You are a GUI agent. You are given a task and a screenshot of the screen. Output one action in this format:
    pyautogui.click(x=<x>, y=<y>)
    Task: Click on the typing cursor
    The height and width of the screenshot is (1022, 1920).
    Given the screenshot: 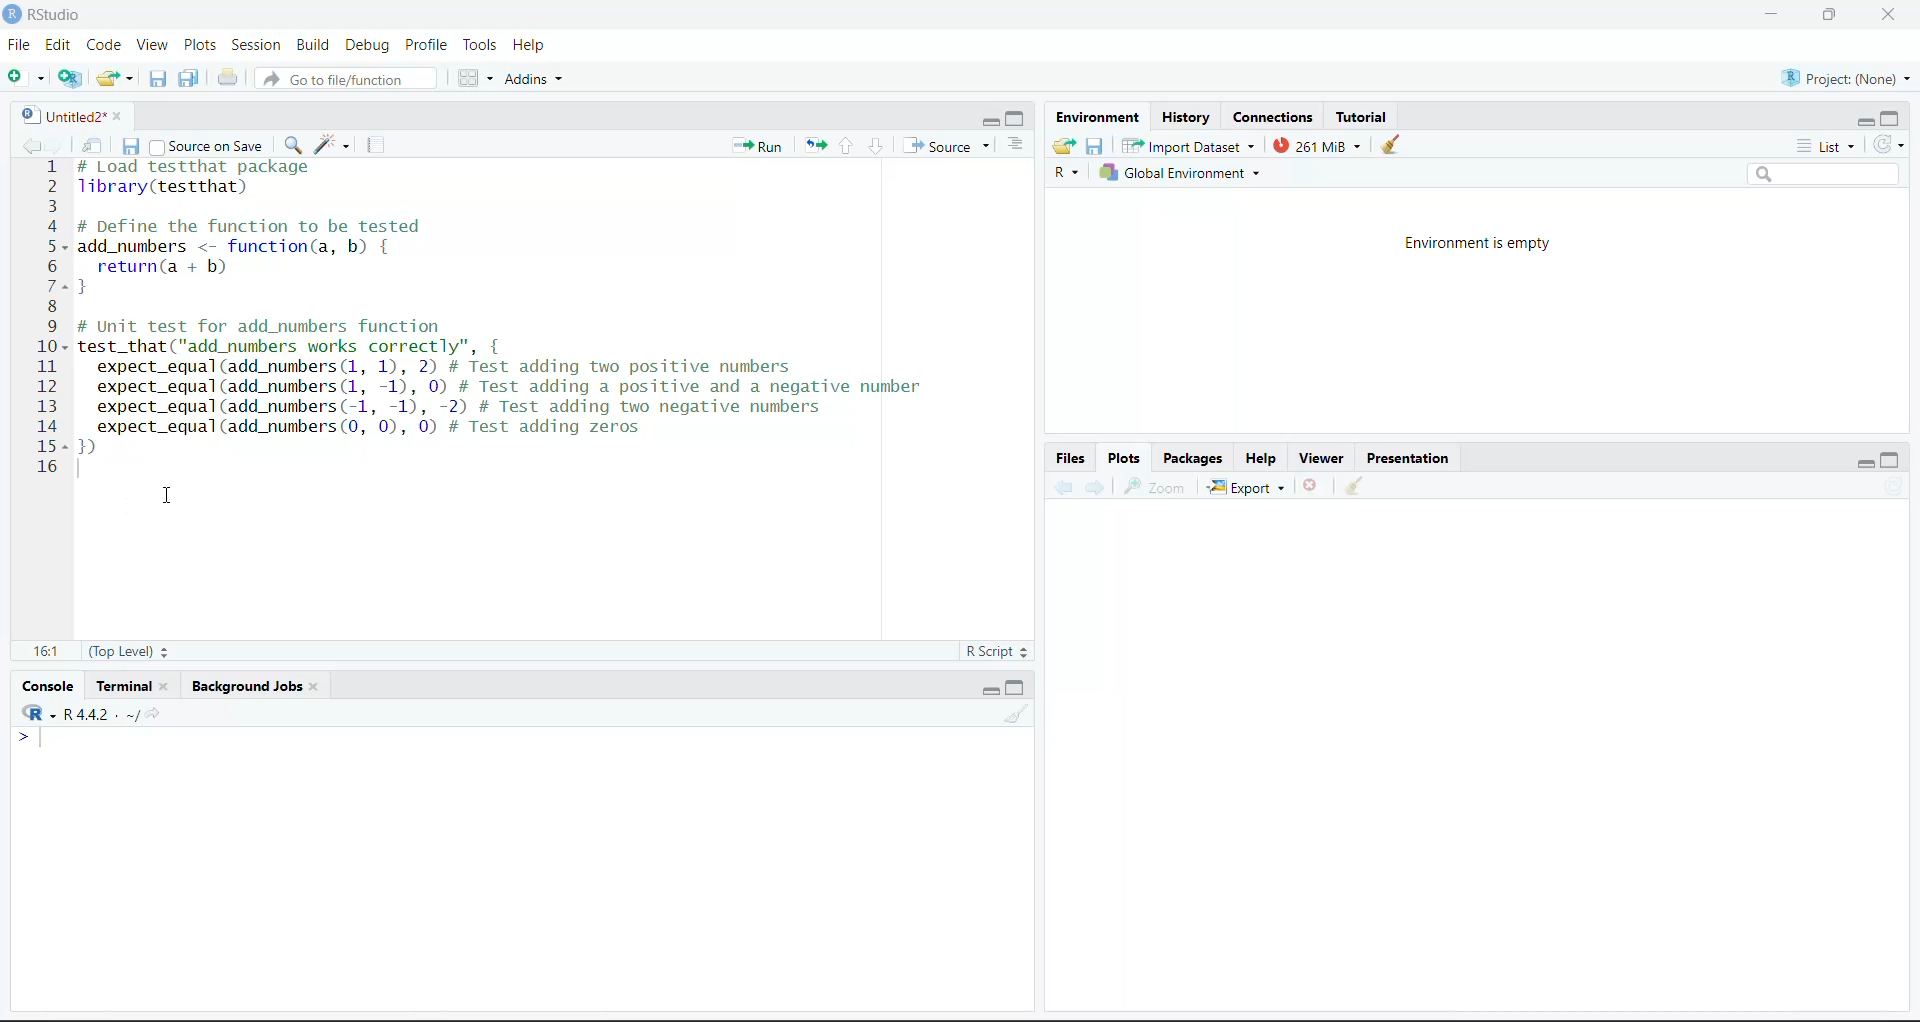 What is the action you would take?
    pyautogui.click(x=34, y=740)
    